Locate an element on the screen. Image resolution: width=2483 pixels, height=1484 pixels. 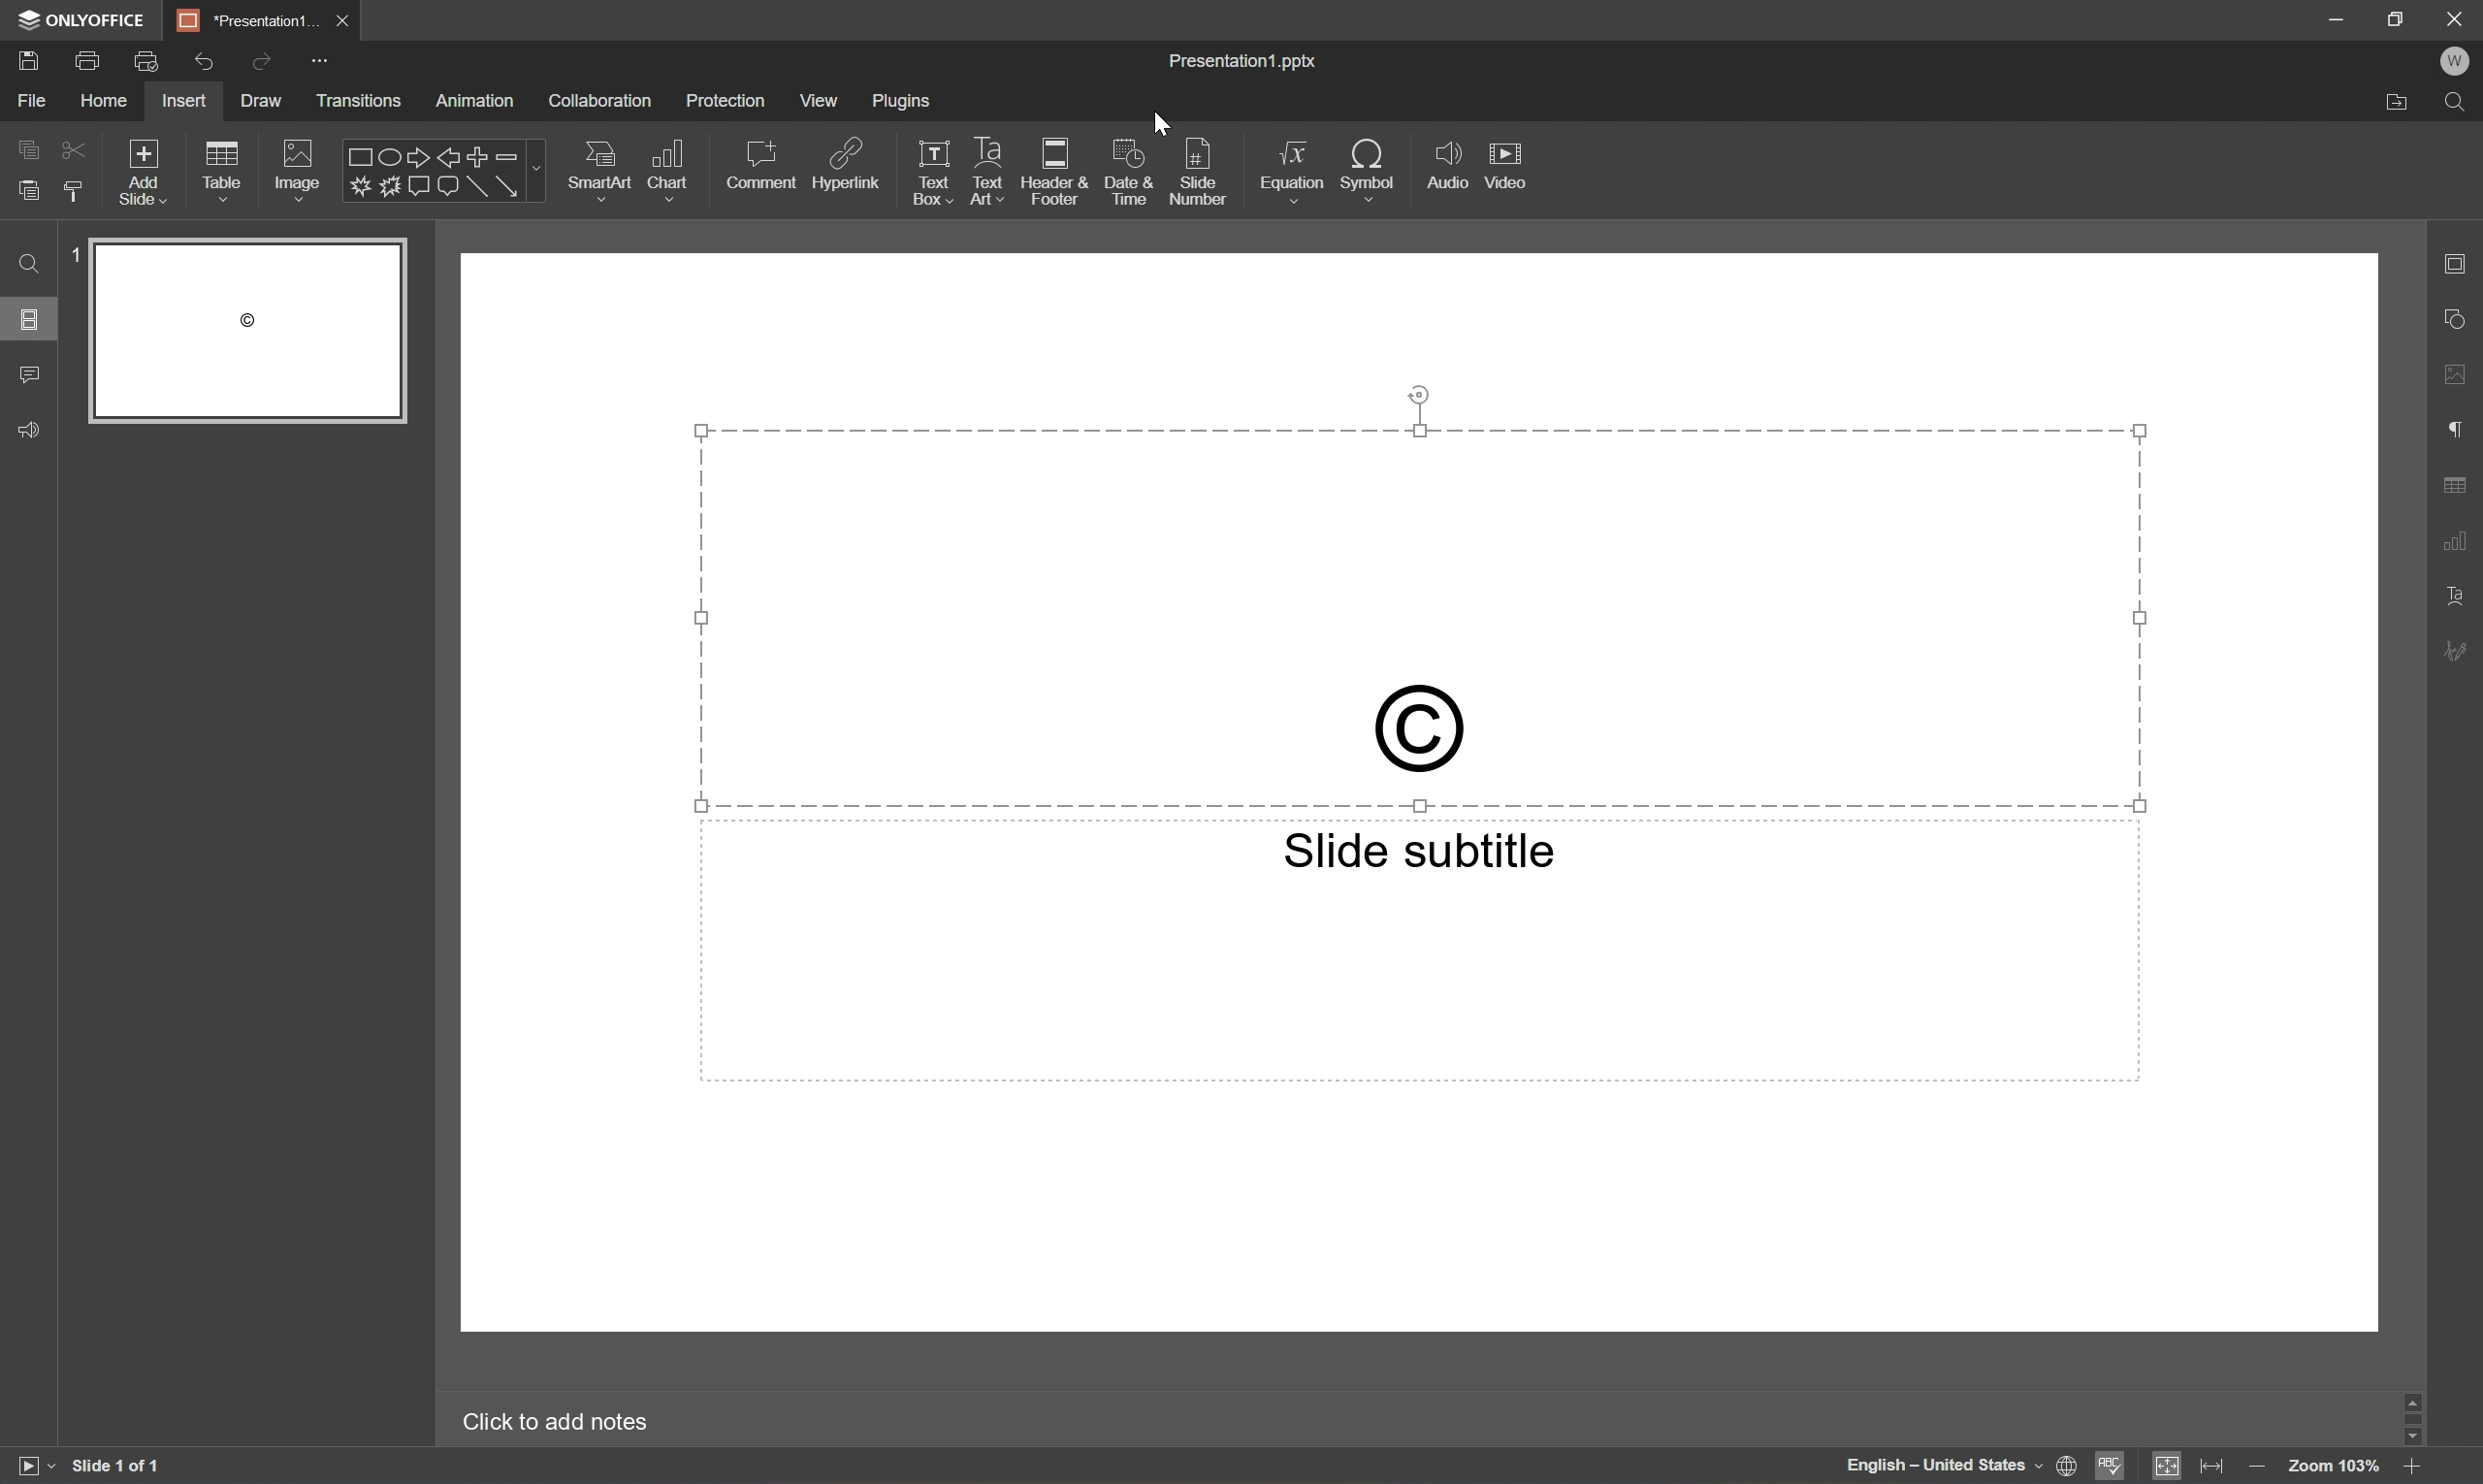
Comment is located at coordinates (764, 160).